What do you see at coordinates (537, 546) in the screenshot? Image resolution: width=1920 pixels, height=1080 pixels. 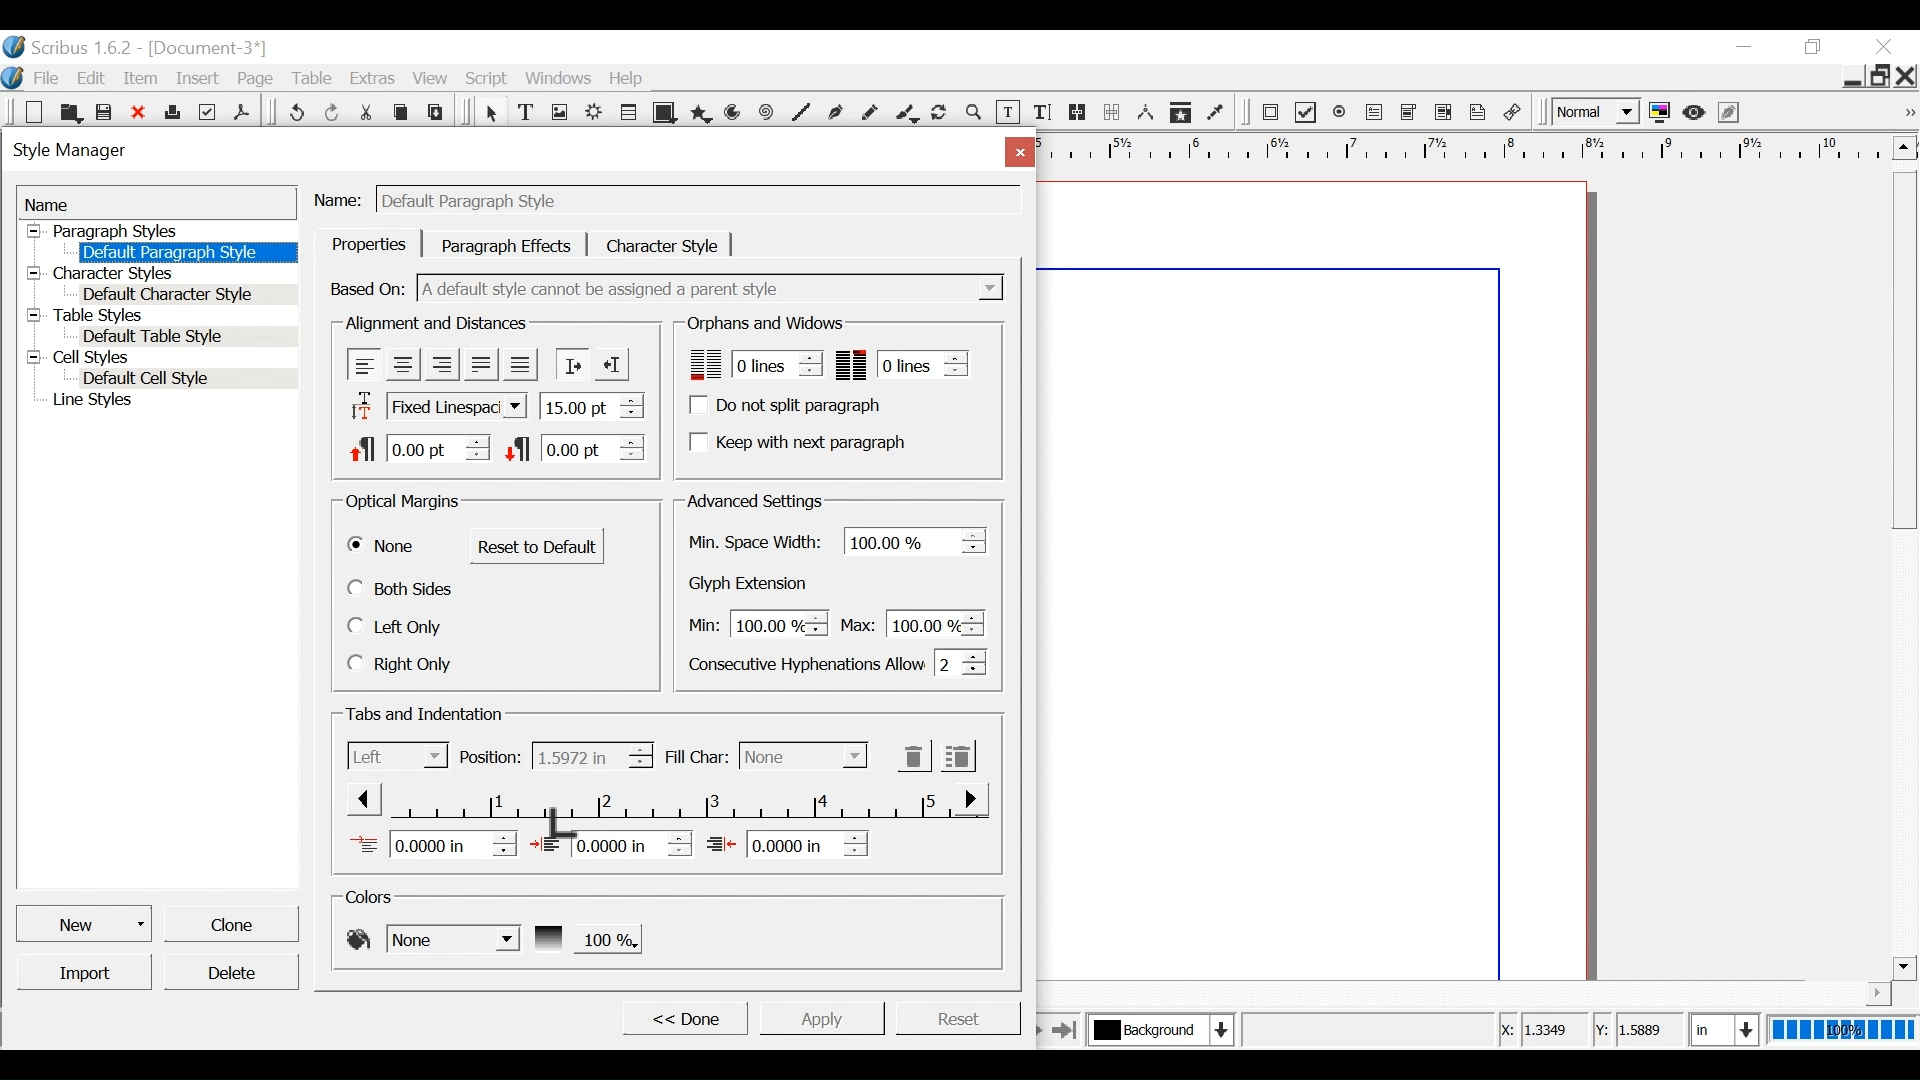 I see `Reset to Default` at bounding box center [537, 546].